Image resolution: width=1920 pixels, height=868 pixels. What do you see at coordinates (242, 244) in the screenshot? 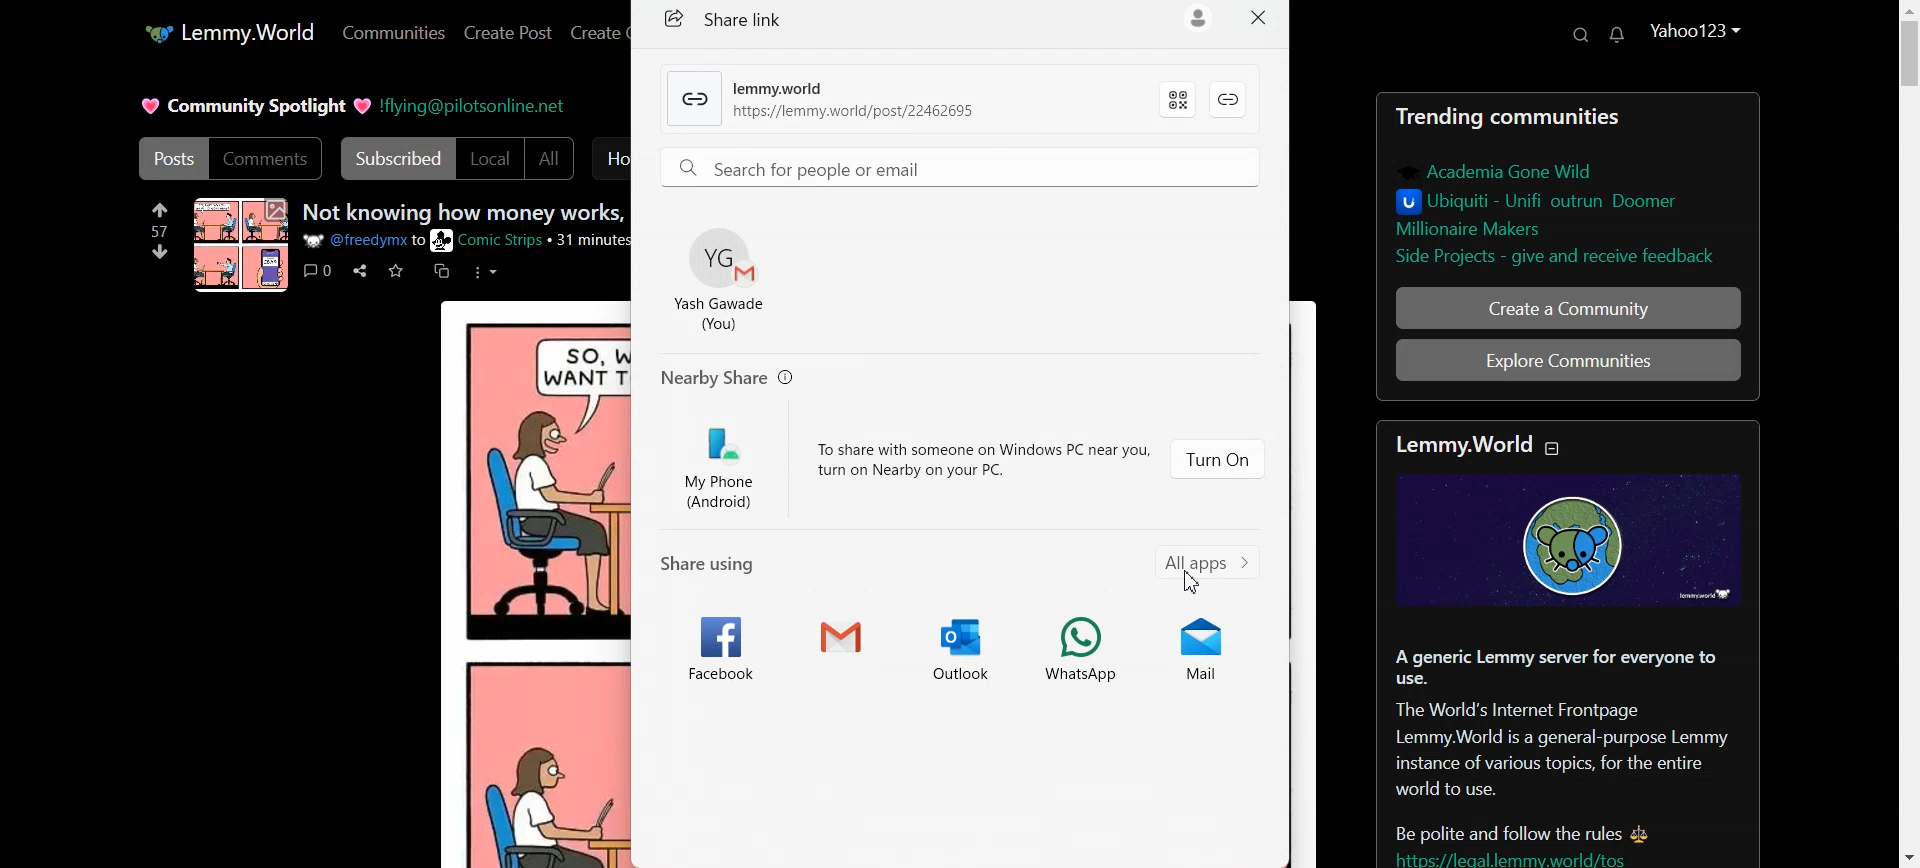
I see `Profile pic` at bounding box center [242, 244].